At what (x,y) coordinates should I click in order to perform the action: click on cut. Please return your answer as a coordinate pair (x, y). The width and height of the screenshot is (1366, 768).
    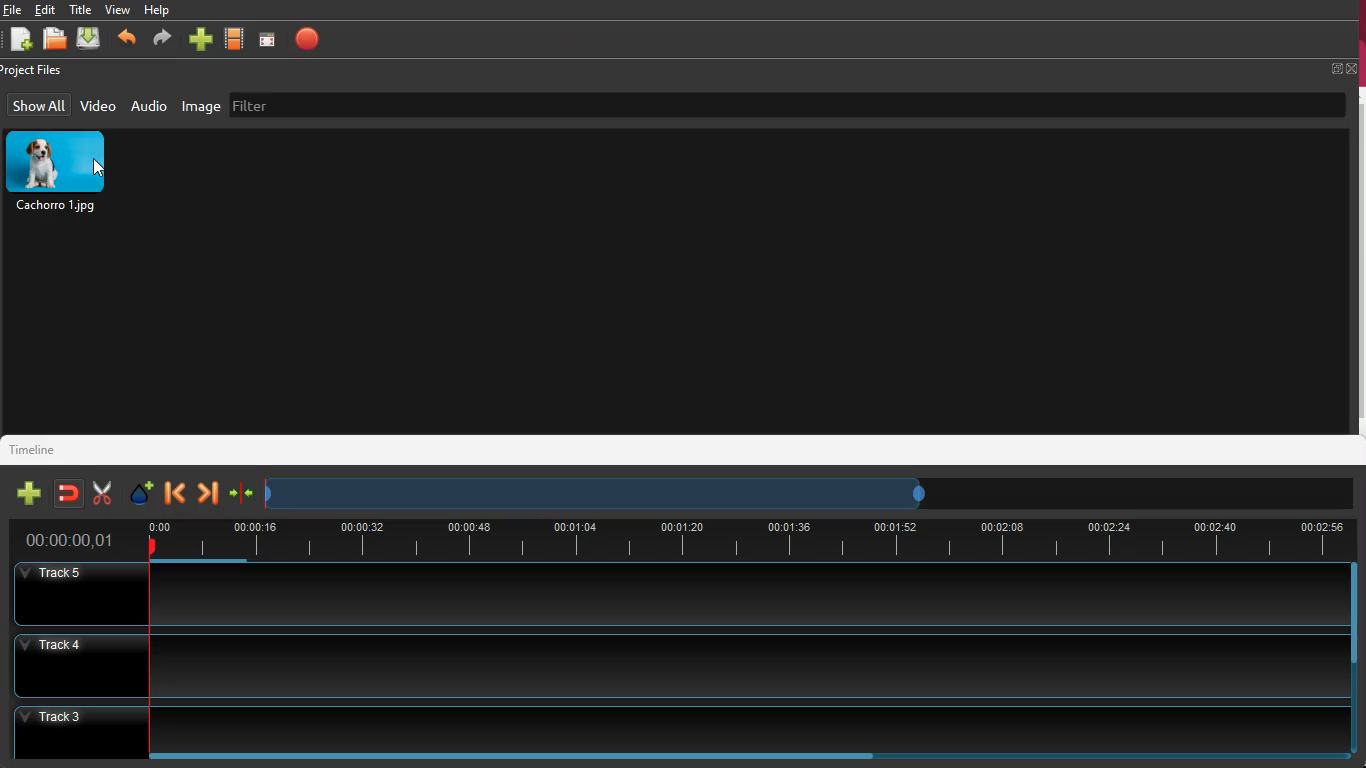
    Looking at the image, I should click on (101, 491).